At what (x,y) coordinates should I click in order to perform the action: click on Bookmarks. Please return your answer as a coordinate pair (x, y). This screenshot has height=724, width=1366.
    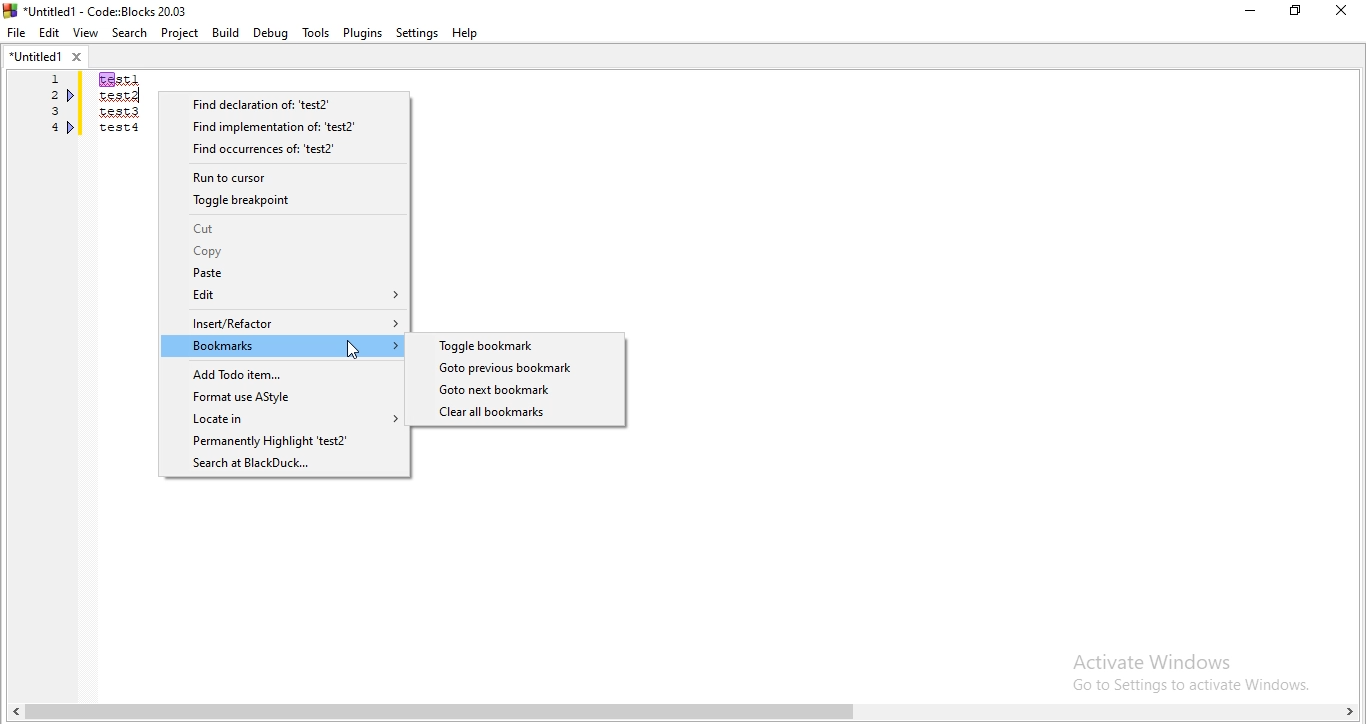
    Looking at the image, I should click on (281, 347).